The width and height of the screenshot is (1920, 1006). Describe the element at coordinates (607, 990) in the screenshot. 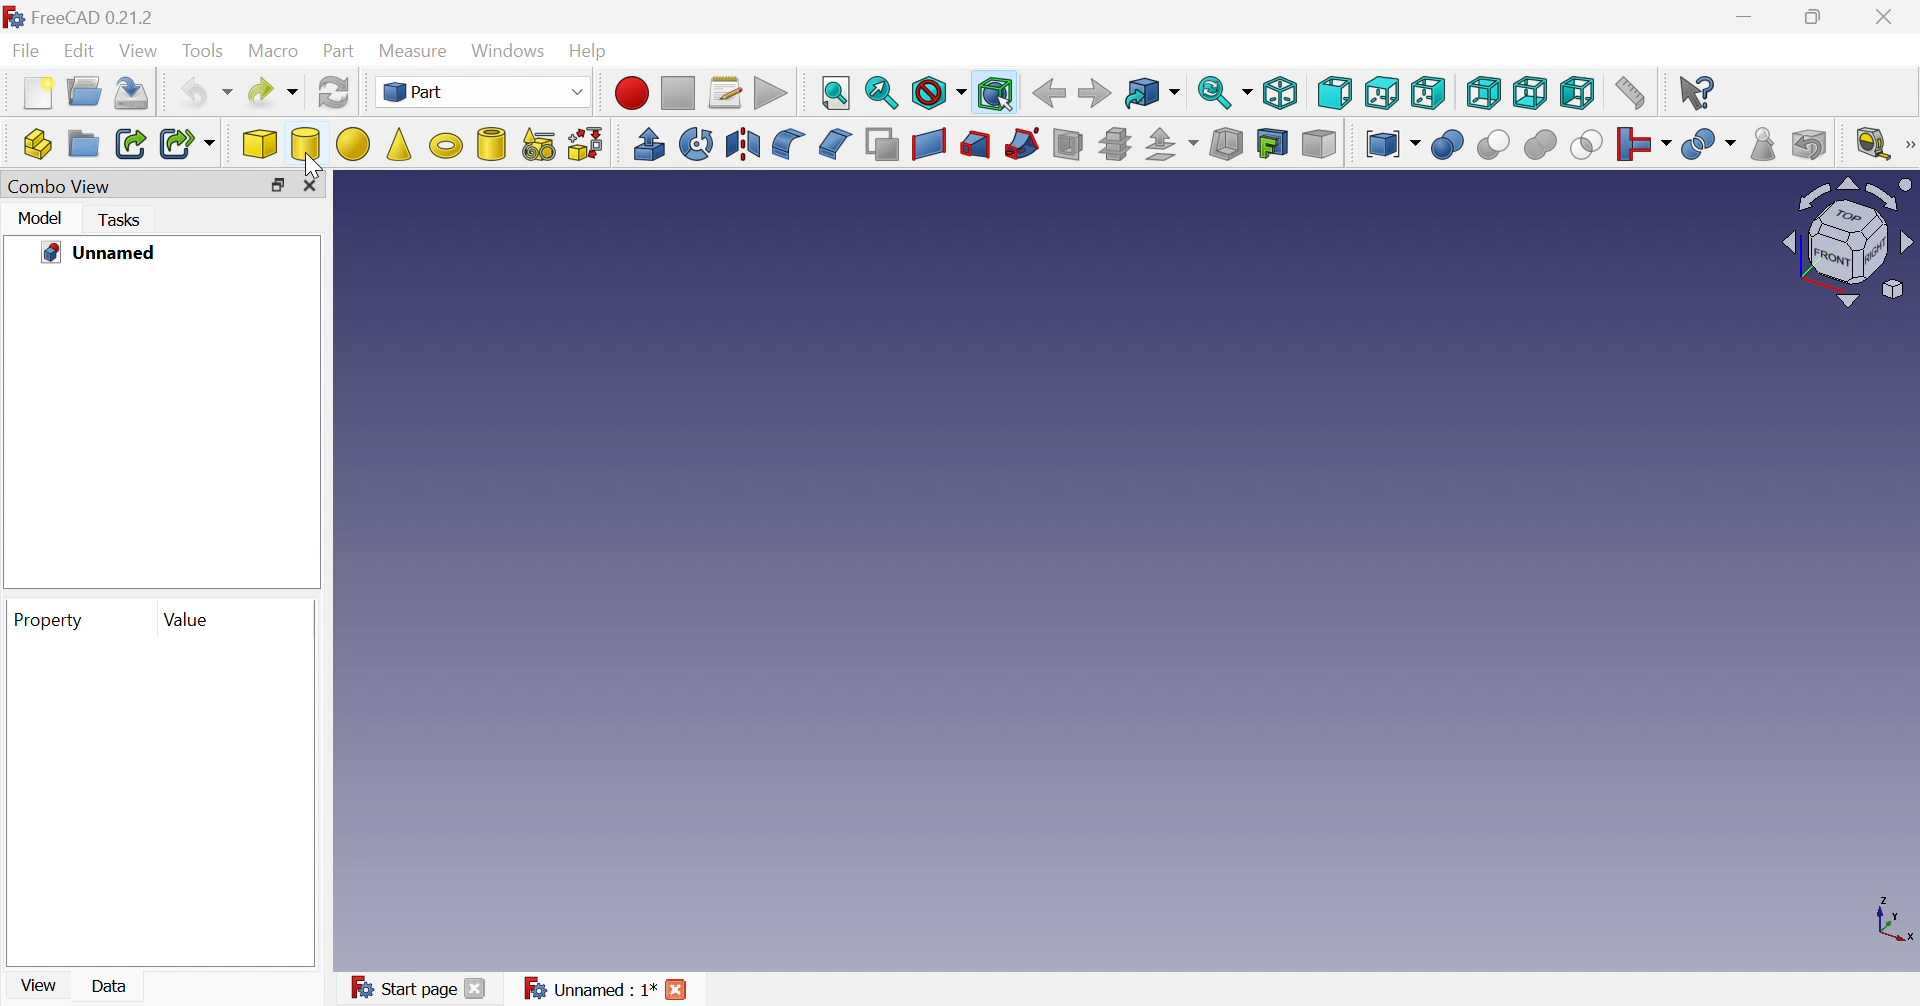

I see `Unnamed : 1*` at that location.